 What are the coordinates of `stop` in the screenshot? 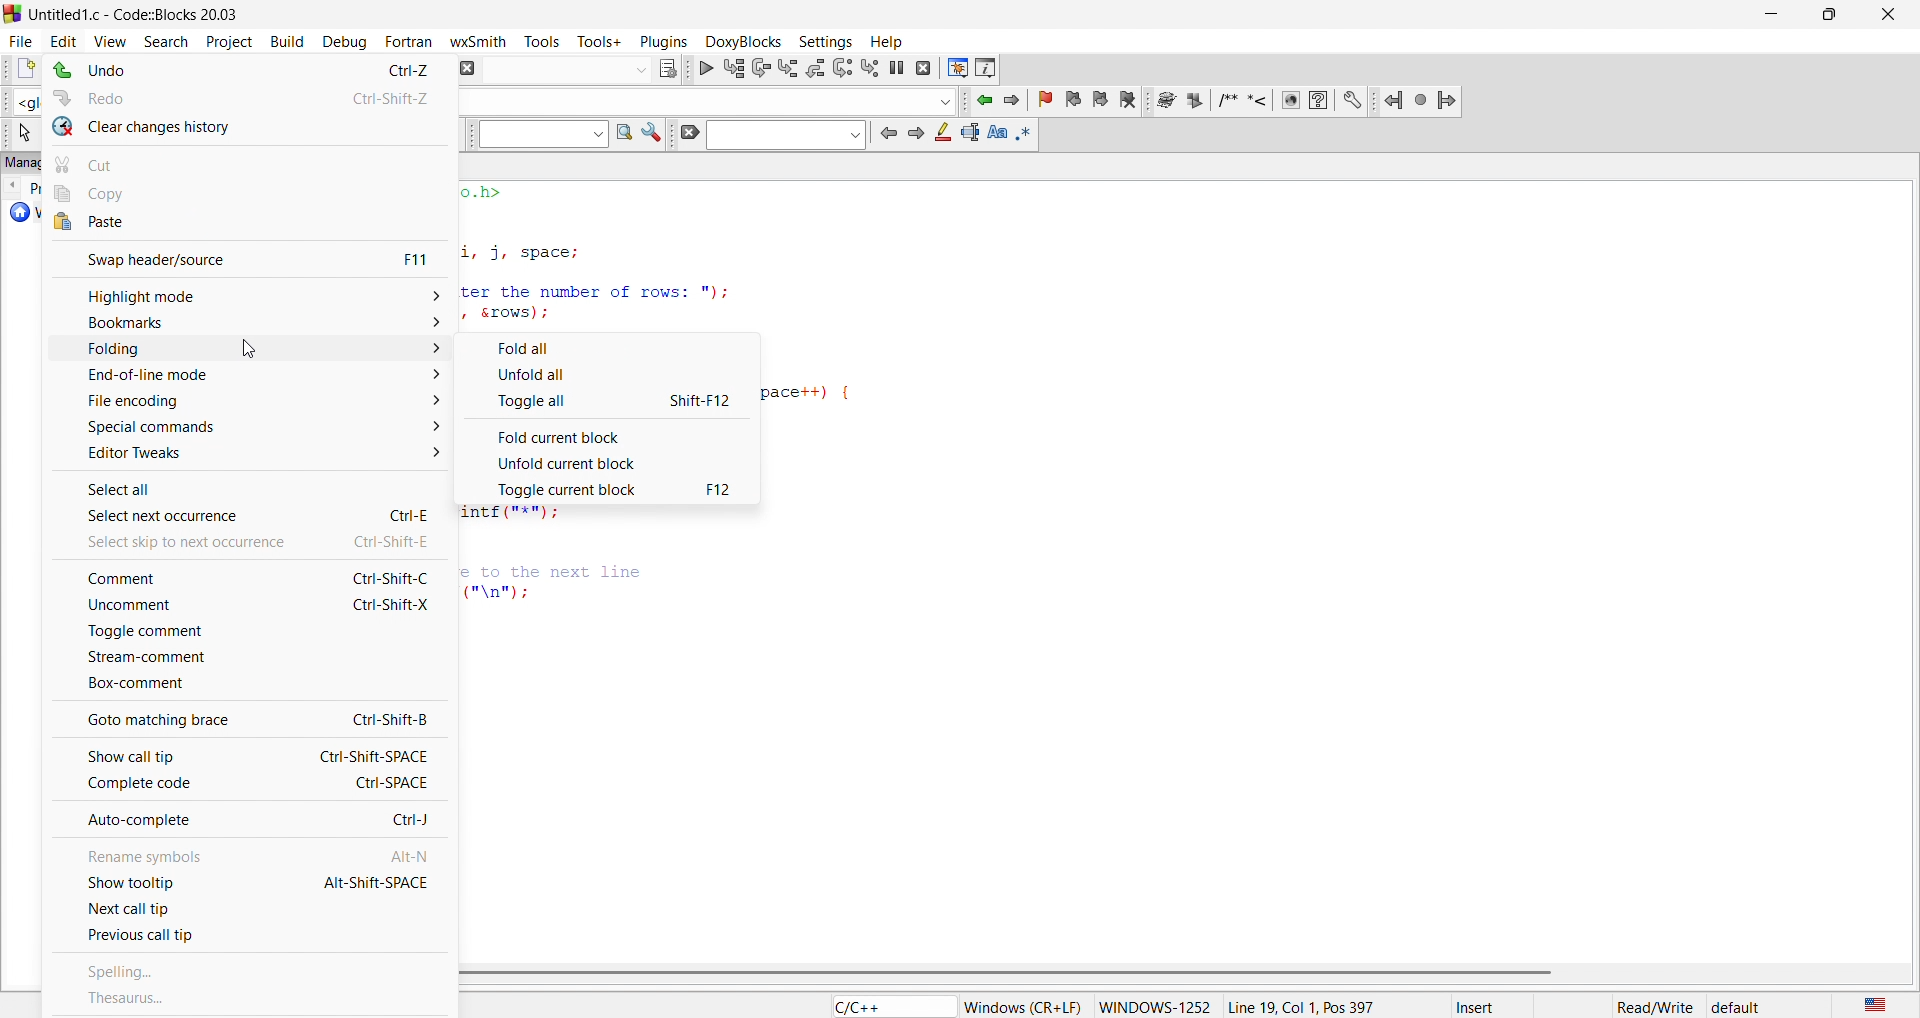 It's located at (1422, 99).